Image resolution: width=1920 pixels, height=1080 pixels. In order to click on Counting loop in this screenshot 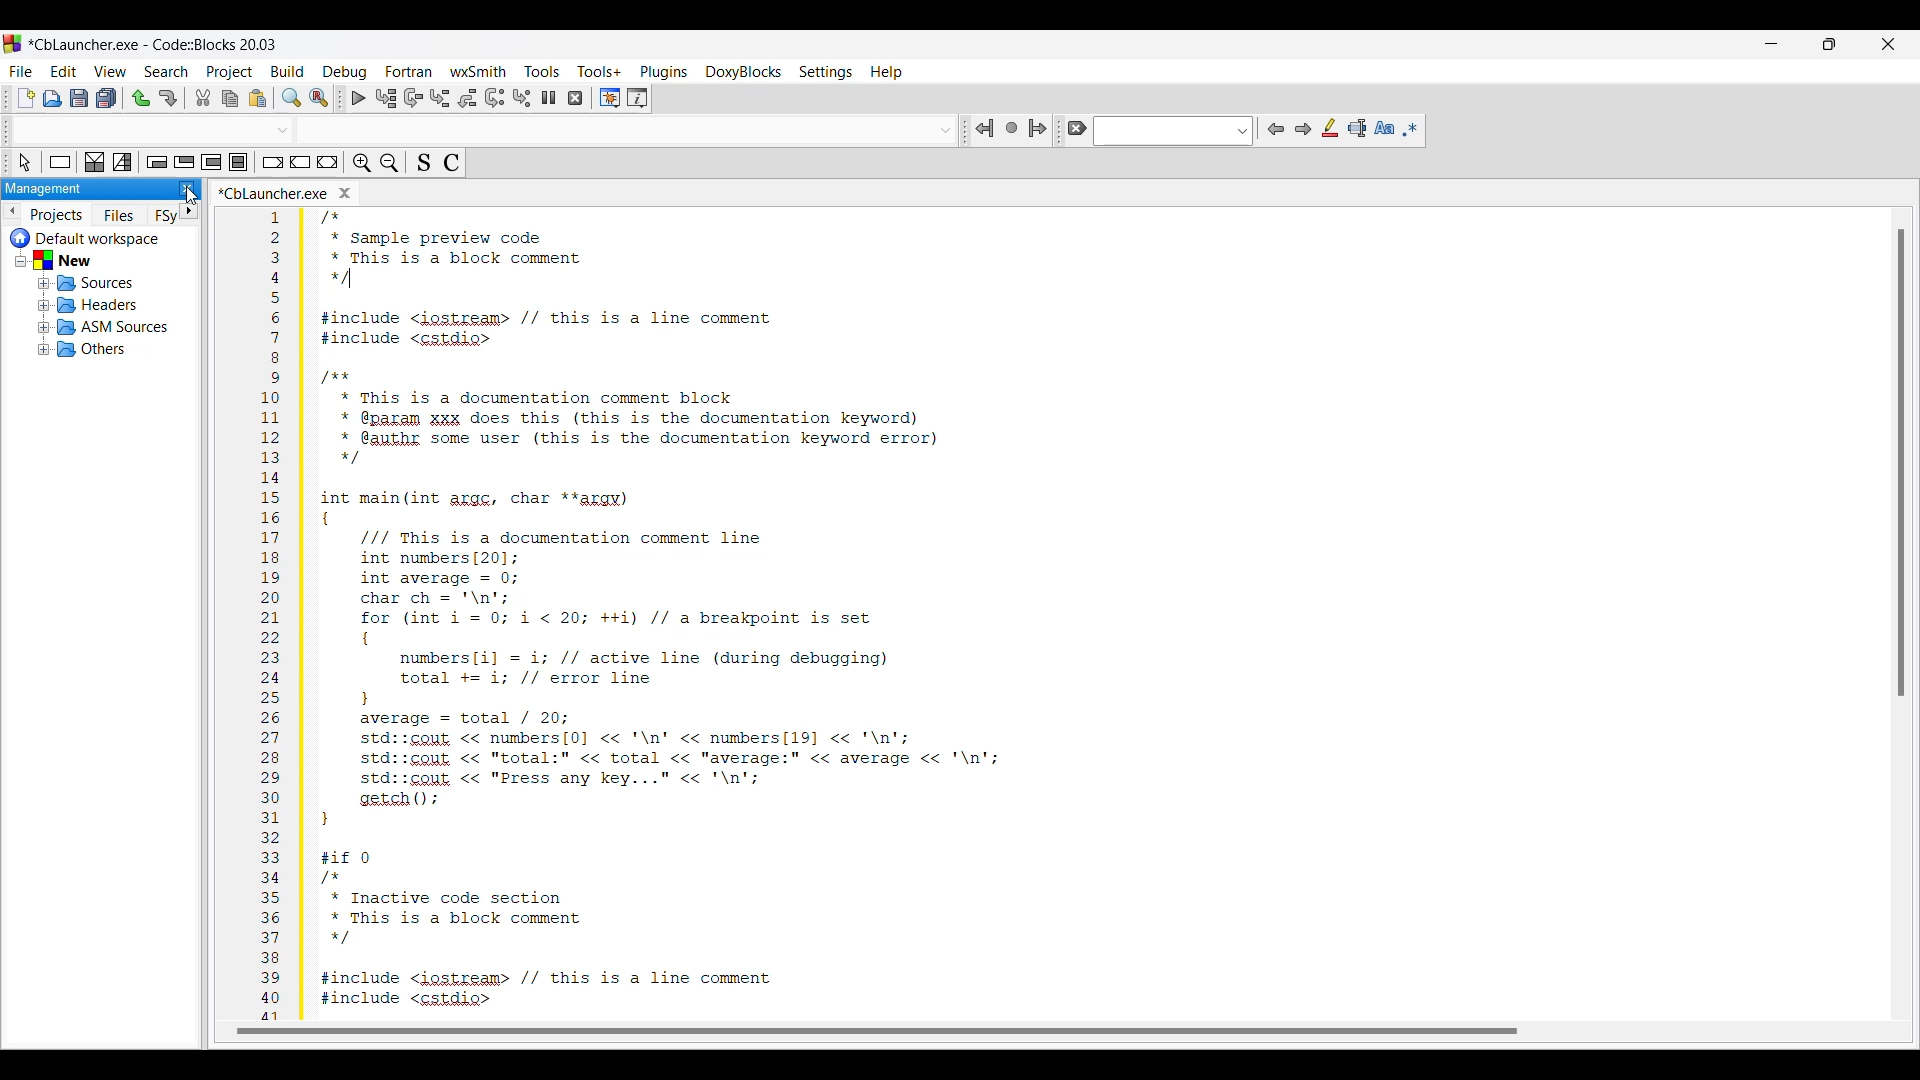, I will do `click(211, 162)`.